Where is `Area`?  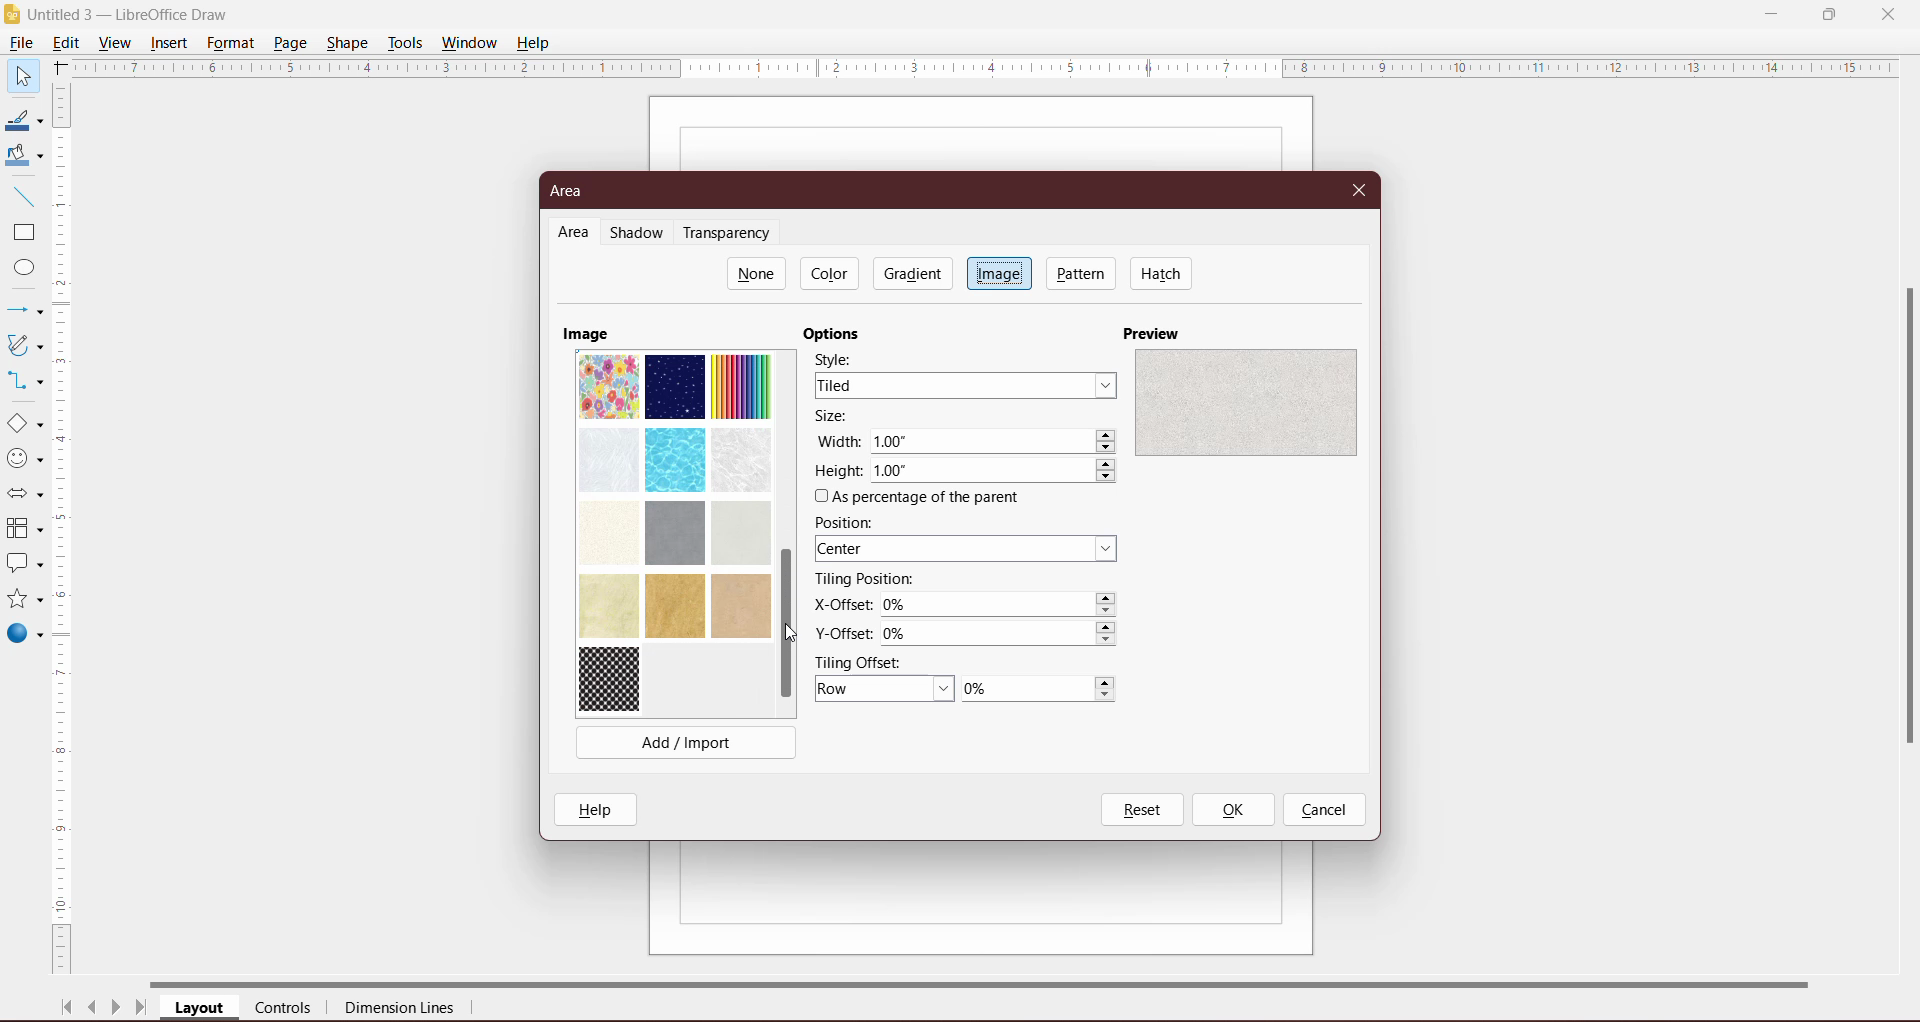
Area is located at coordinates (574, 233).